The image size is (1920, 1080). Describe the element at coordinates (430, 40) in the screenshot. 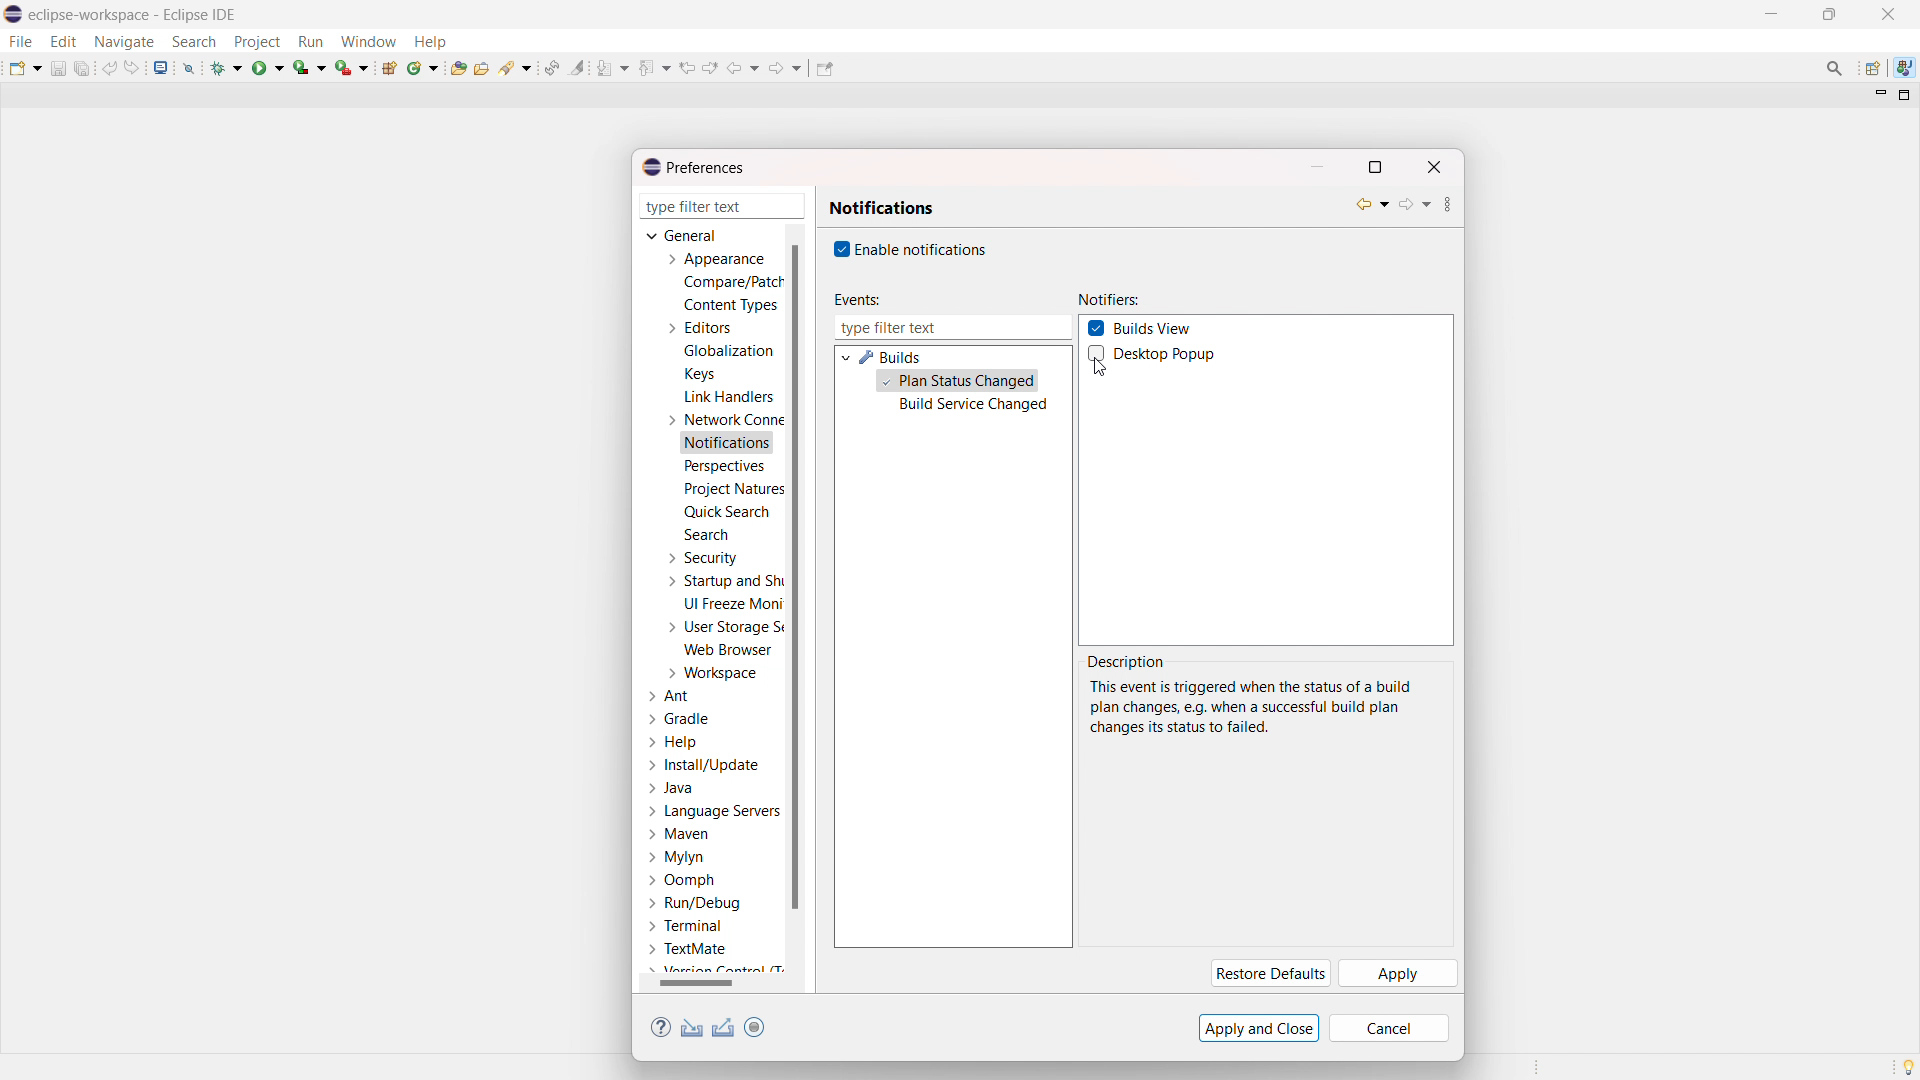

I see `help` at that location.